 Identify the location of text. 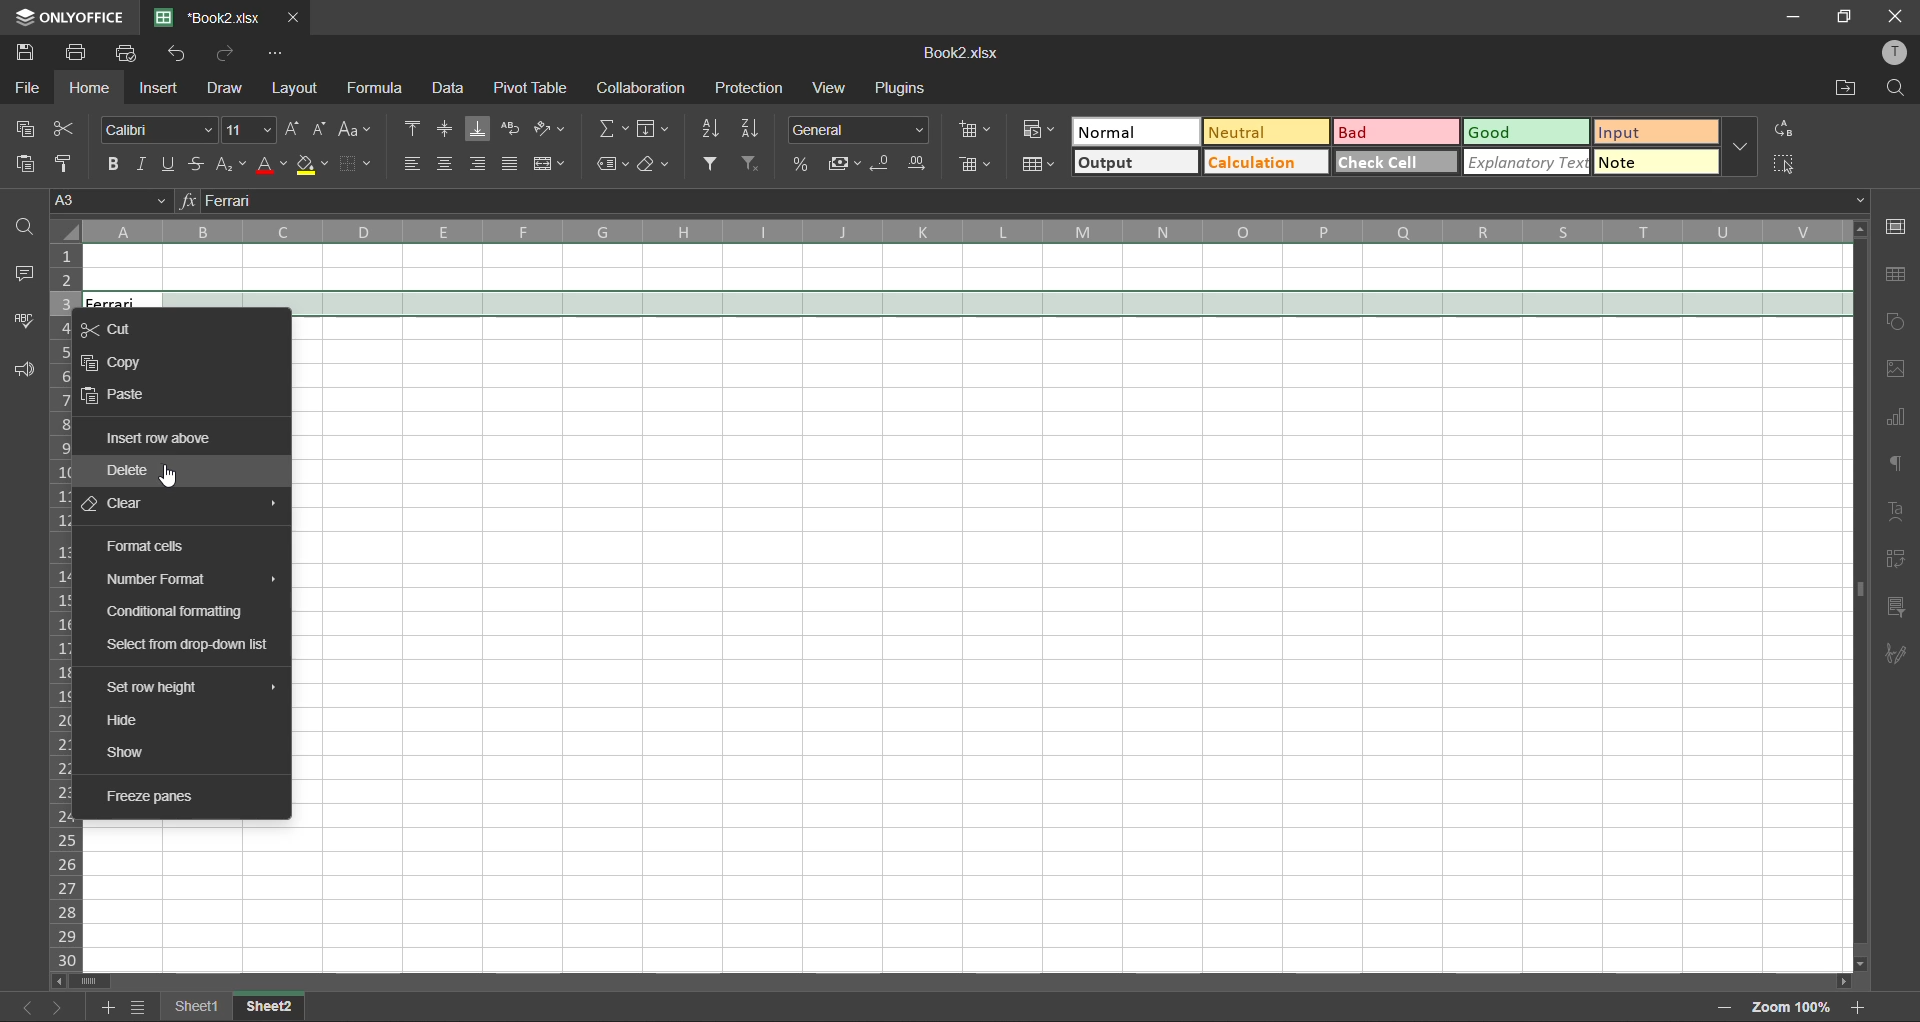
(1901, 509).